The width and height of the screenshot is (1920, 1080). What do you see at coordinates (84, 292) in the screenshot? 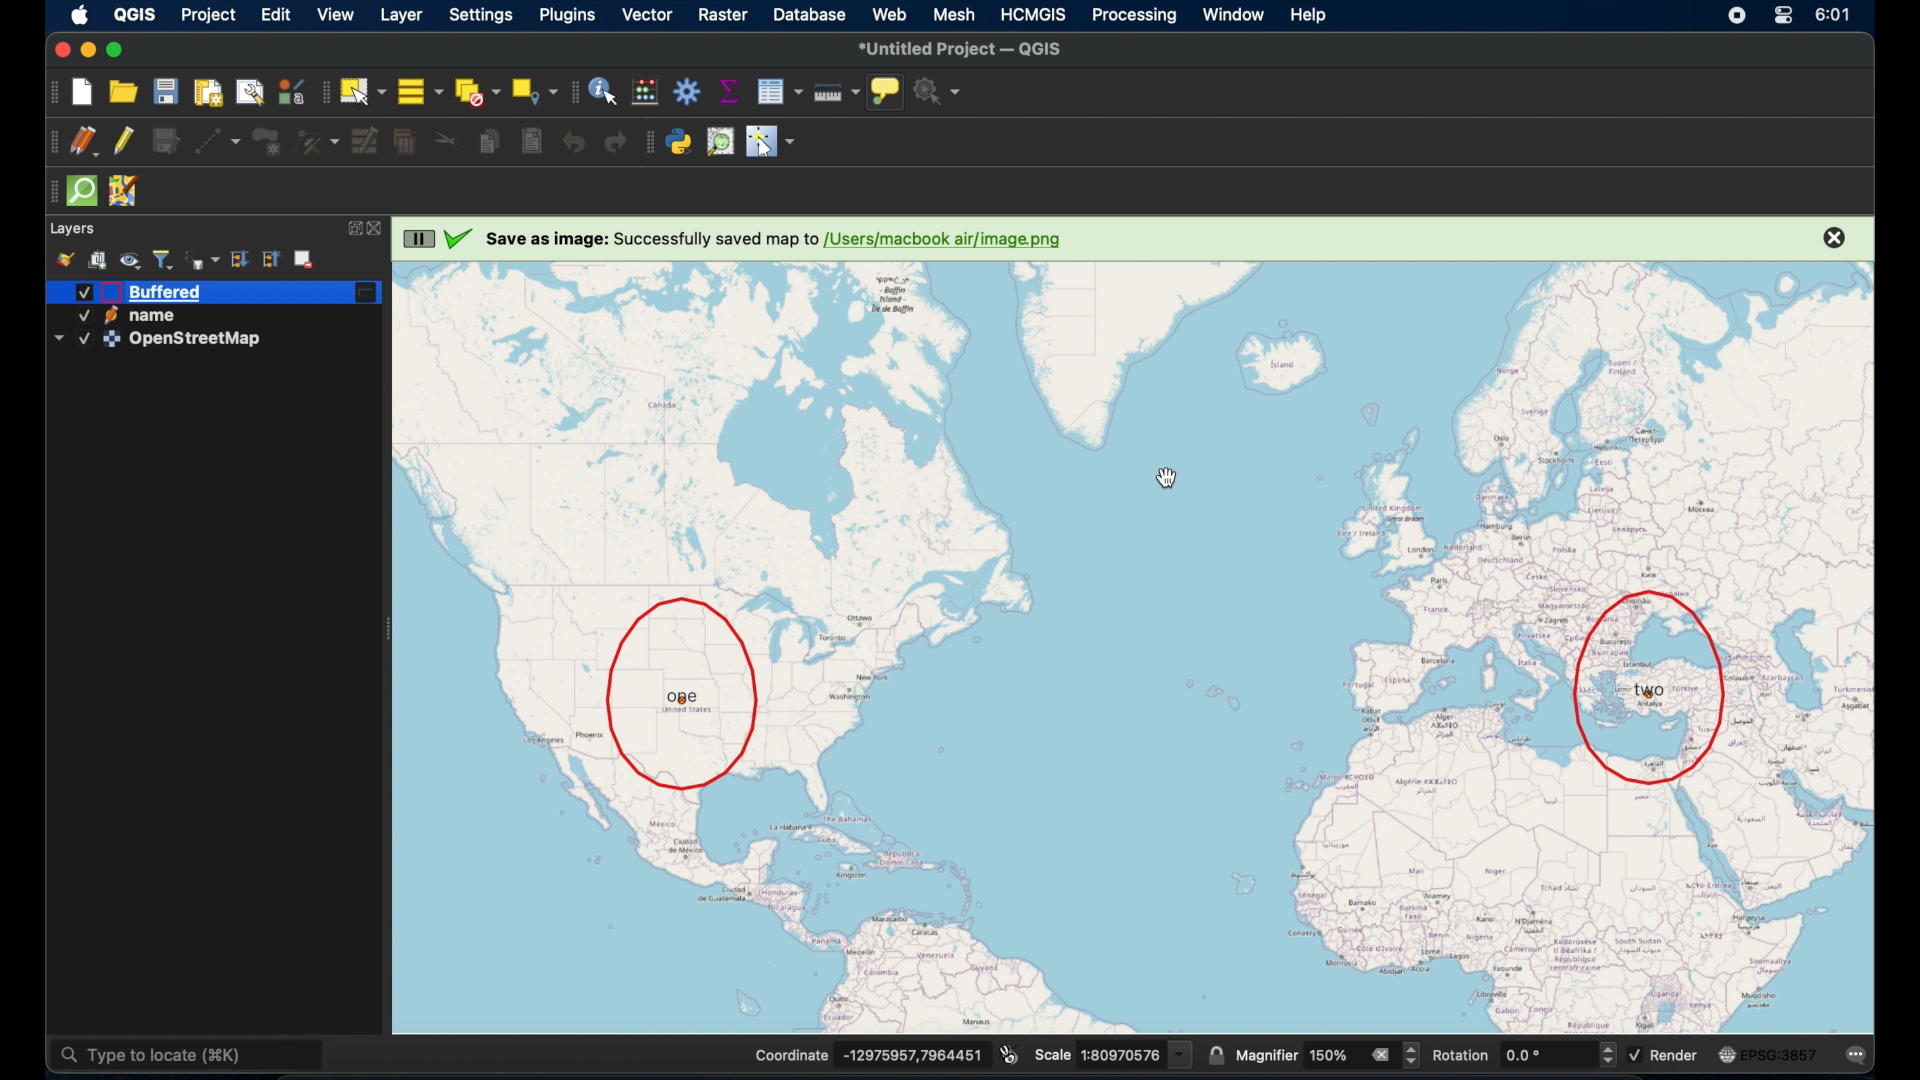
I see `Checked checkbox` at bounding box center [84, 292].